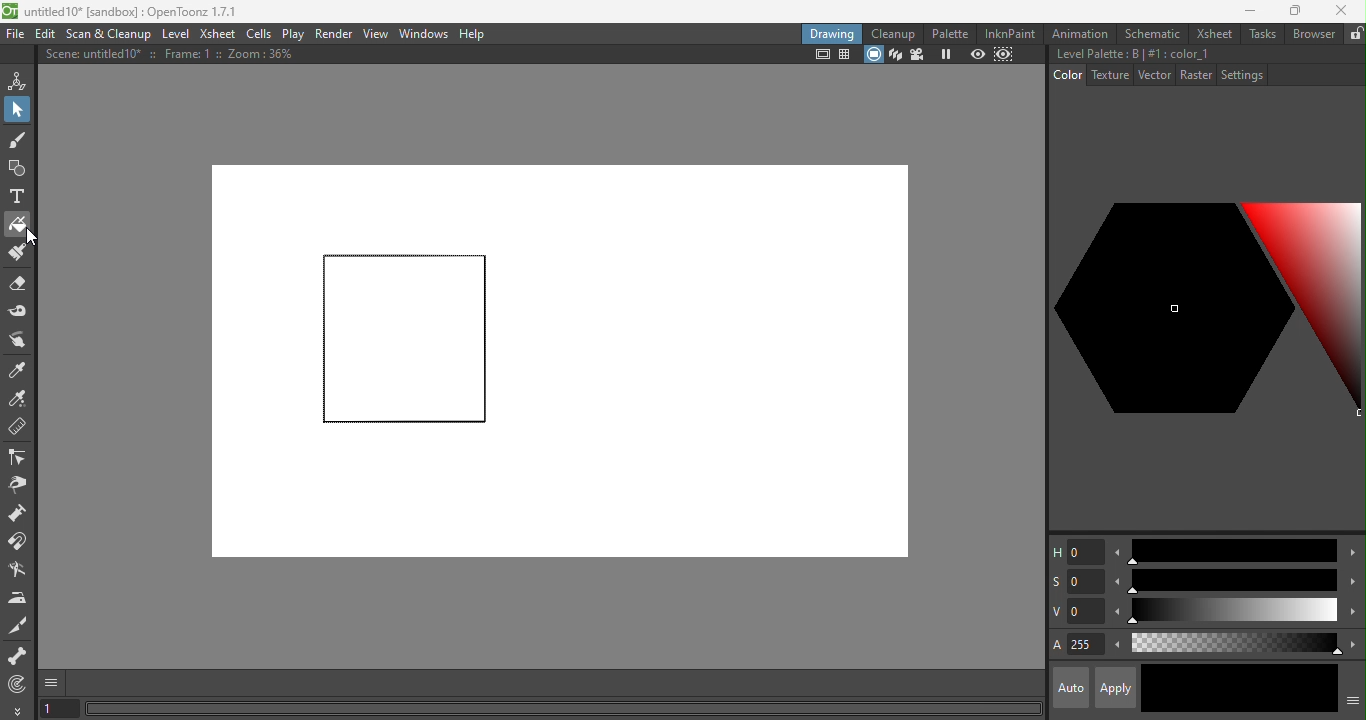 This screenshot has height=720, width=1366. Describe the element at coordinates (375, 34) in the screenshot. I see `View` at that location.